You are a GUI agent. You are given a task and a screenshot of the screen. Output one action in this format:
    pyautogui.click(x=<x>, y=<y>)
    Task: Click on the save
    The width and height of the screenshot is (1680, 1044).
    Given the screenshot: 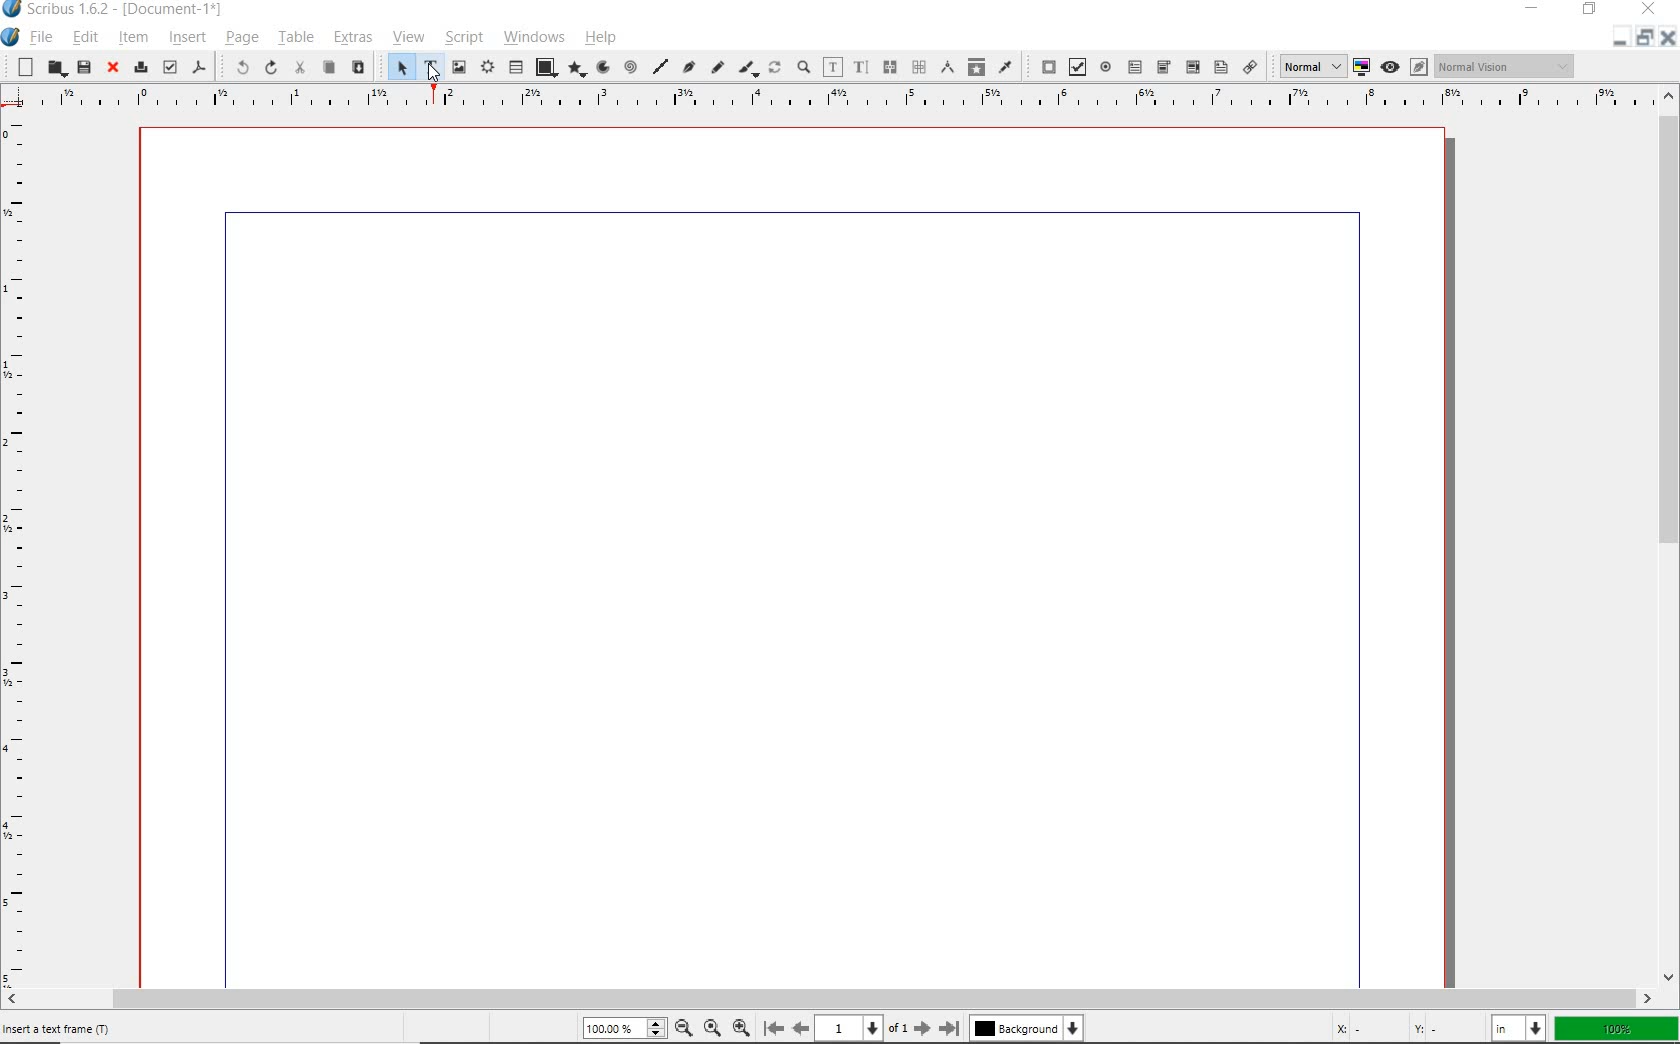 What is the action you would take?
    pyautogui.click(x=82, y=67)
    